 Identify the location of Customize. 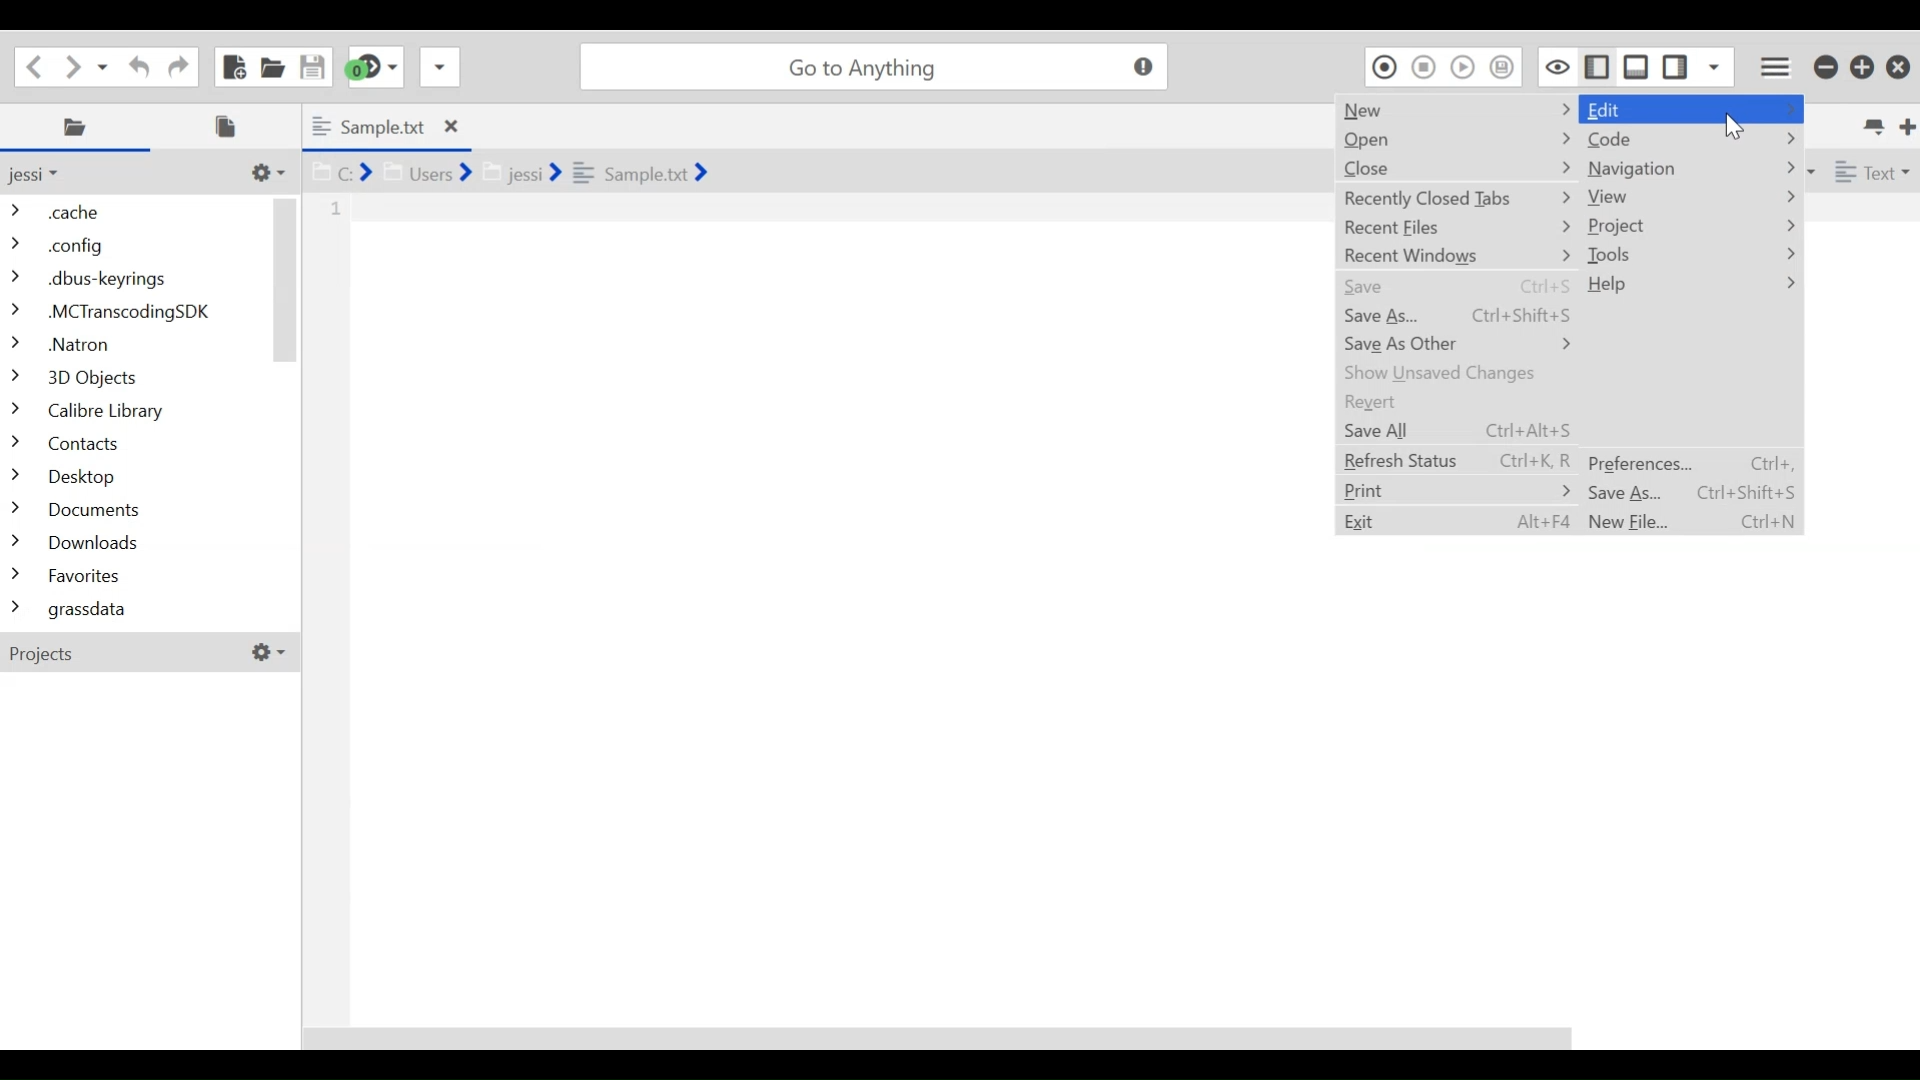
(265, 172).